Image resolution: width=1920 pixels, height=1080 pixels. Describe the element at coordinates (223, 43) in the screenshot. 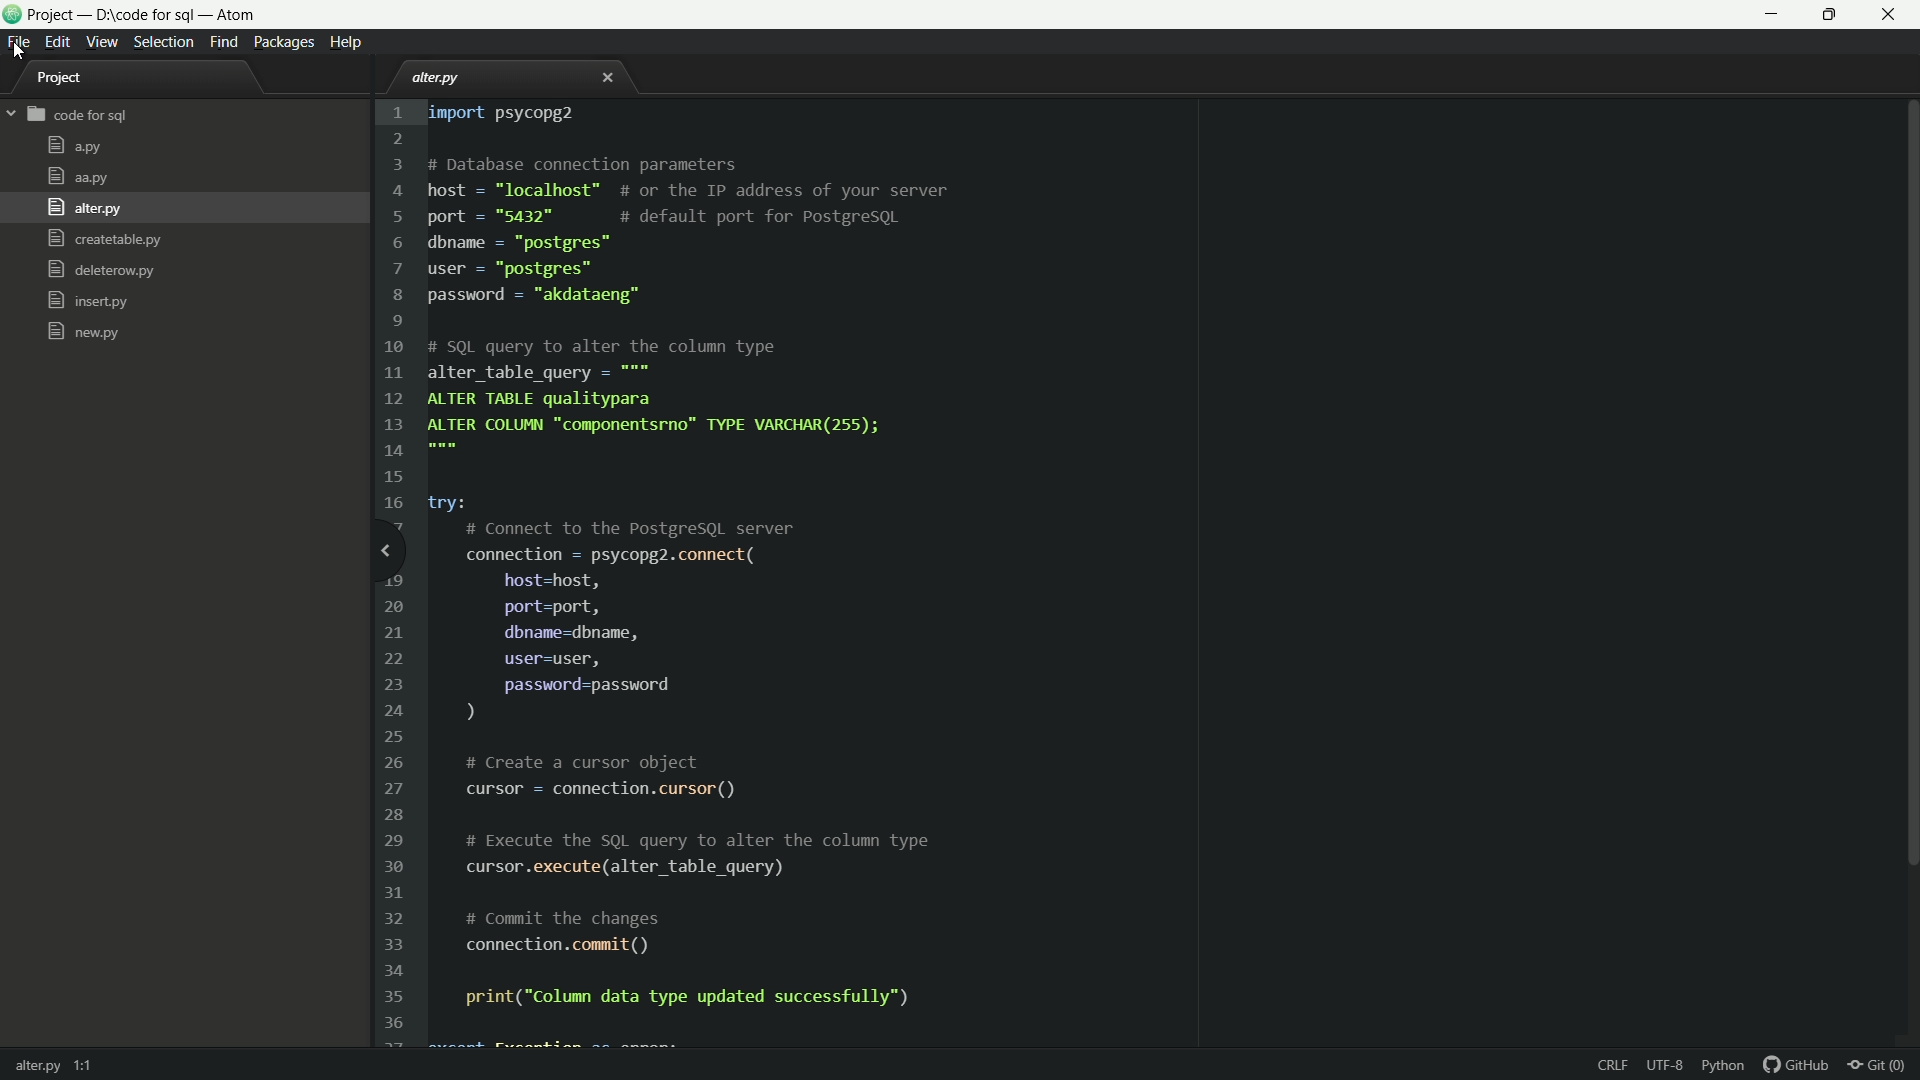

I see `find menu` at that location.